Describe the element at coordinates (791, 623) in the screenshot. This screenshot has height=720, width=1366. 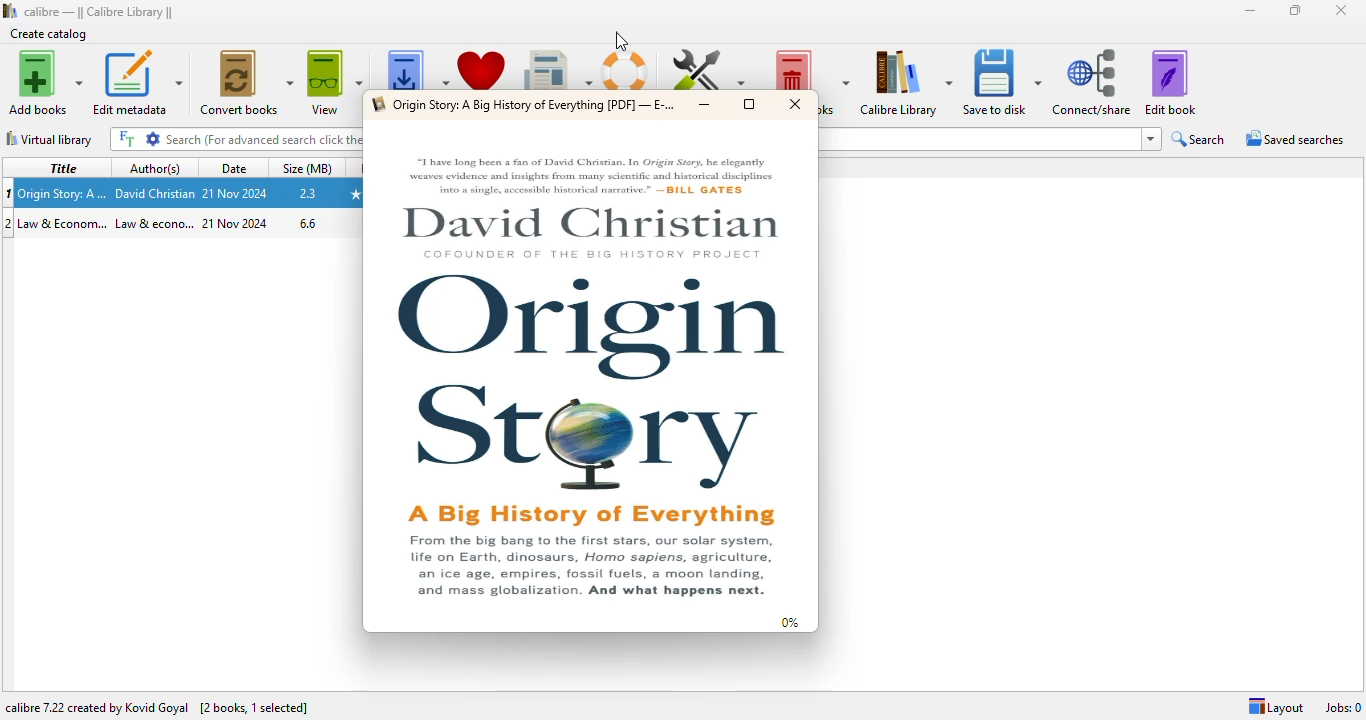
I see `0%` at that location.